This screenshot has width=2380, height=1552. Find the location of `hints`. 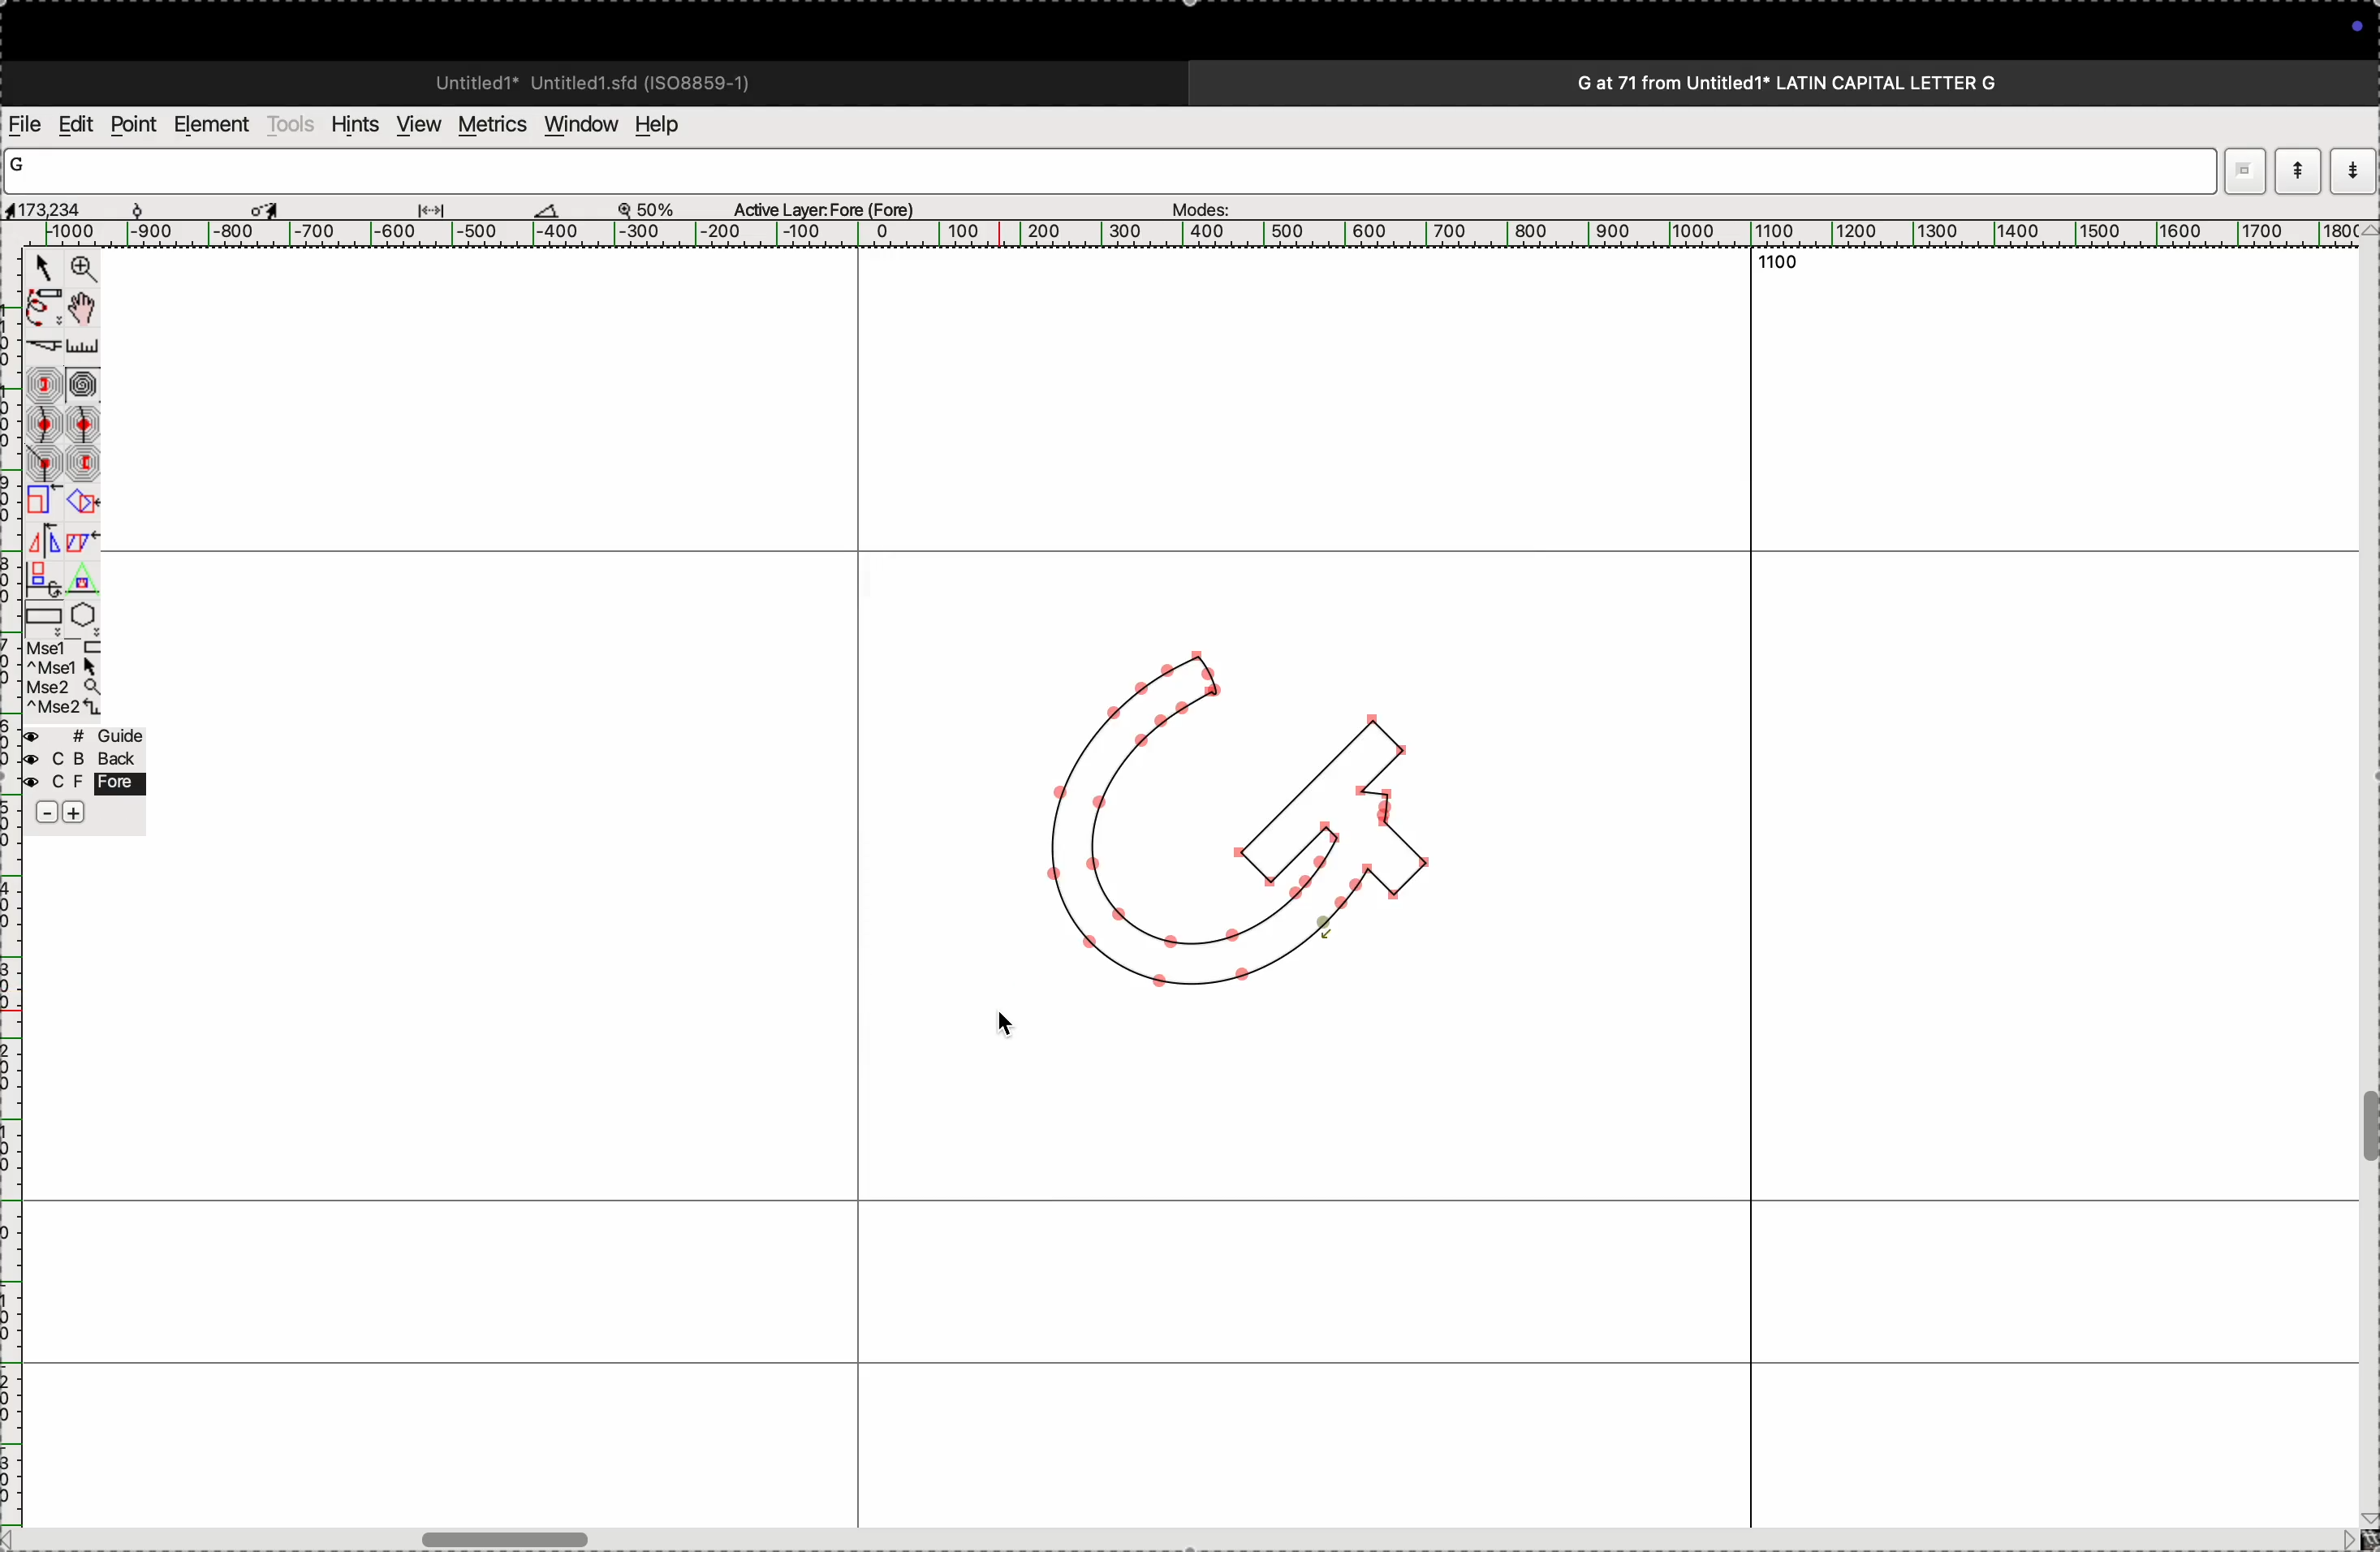

hints is located at coordinates (355, 127).